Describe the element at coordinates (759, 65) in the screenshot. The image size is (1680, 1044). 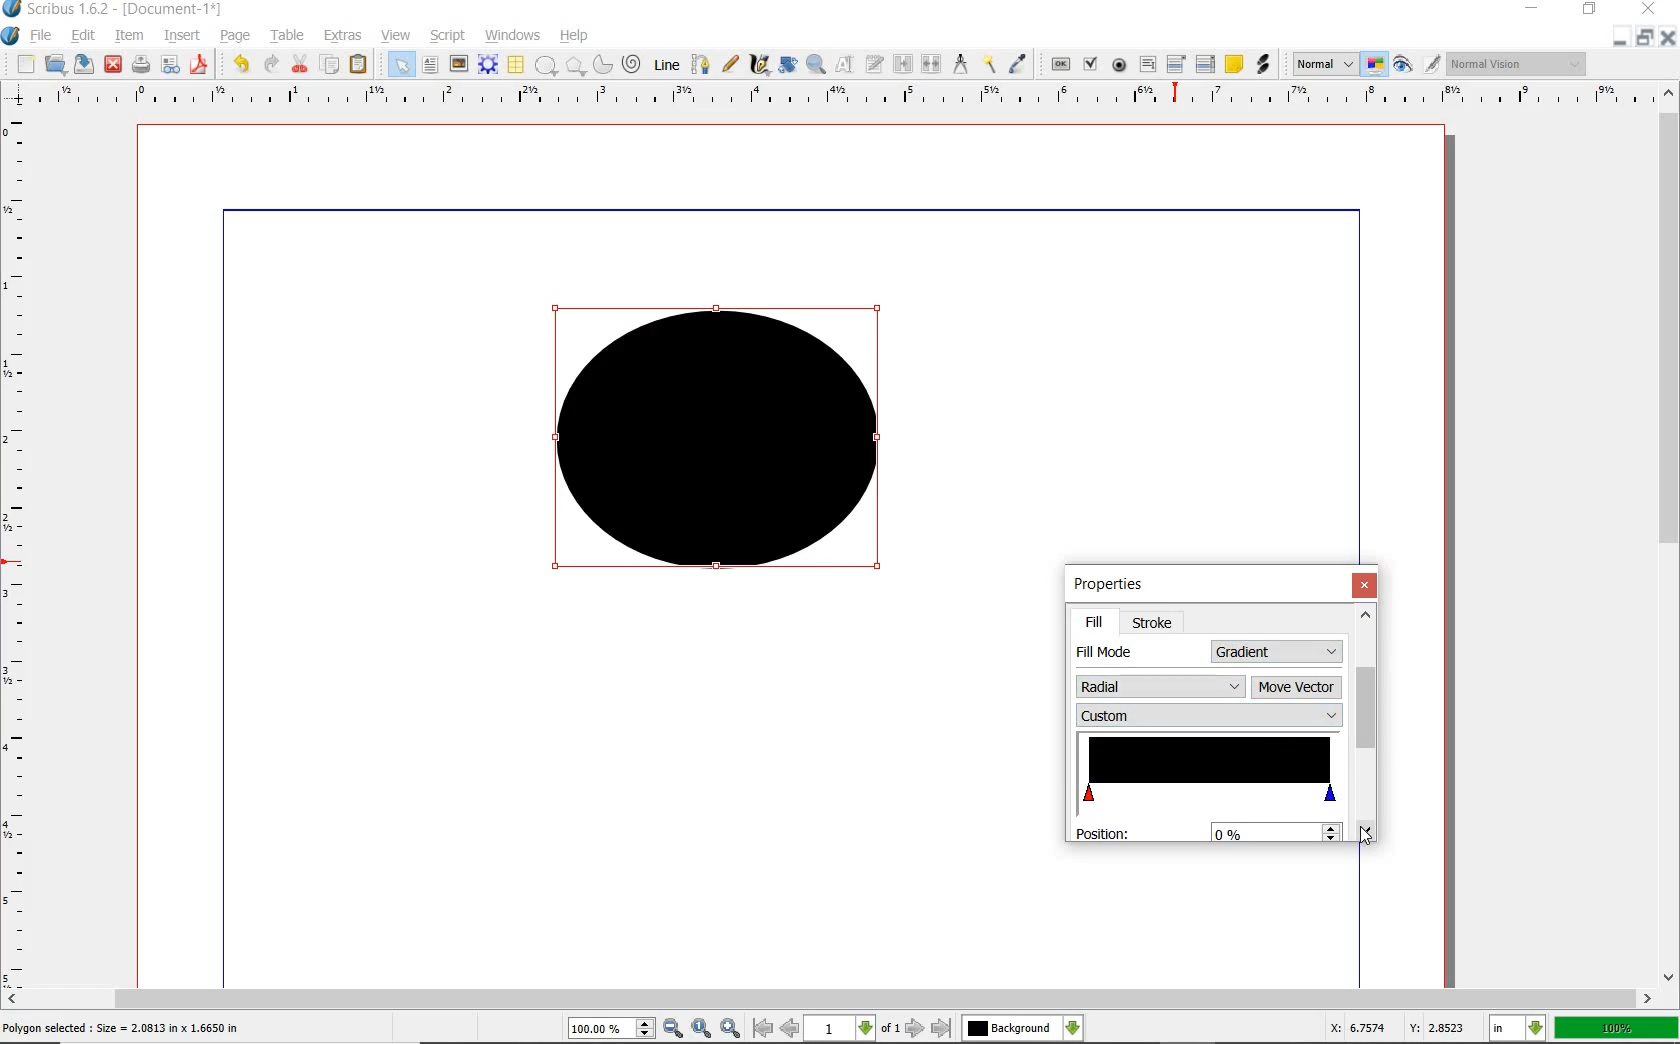
I see `CALLIGRAPHIC LINE` at that location.